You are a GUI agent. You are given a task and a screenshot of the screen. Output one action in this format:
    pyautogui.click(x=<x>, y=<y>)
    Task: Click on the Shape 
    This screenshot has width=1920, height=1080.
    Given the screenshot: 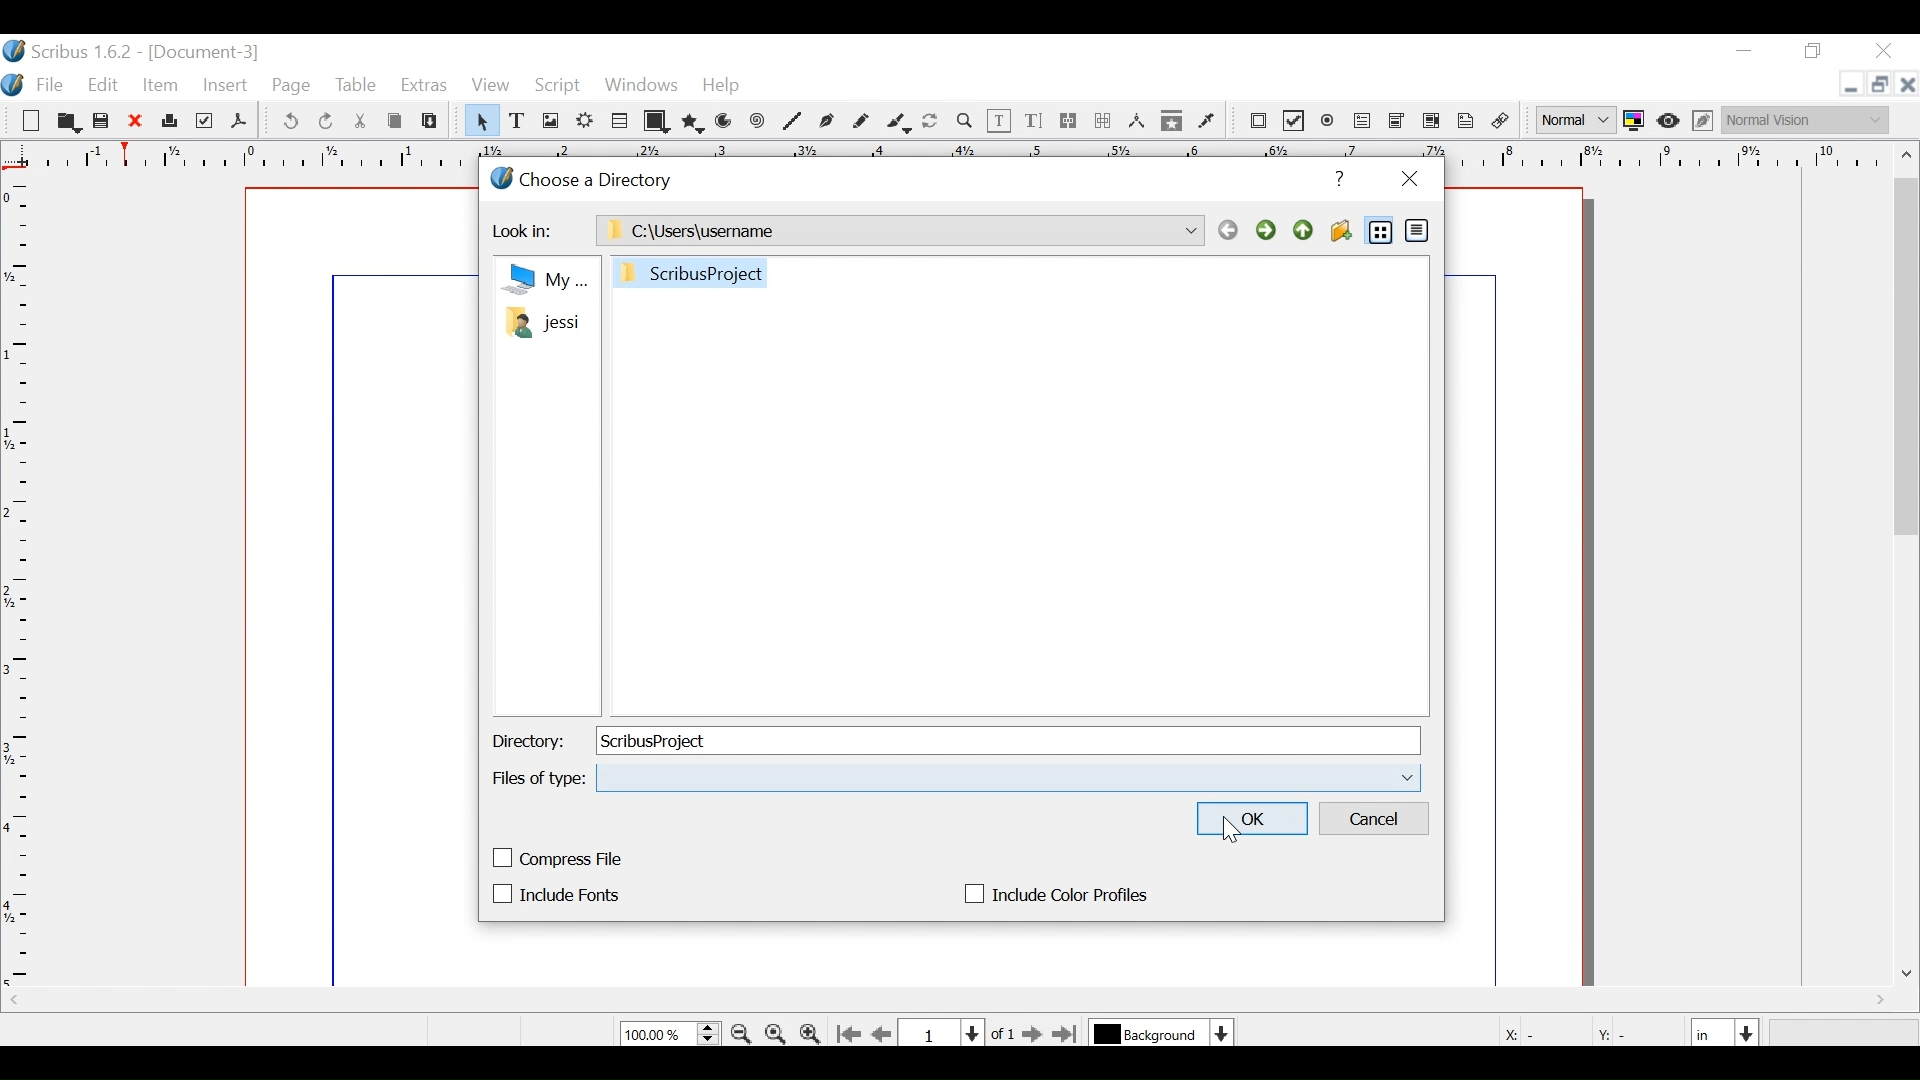 What is the action you would take?
    pyautogui.click(x=656, y=121)
    